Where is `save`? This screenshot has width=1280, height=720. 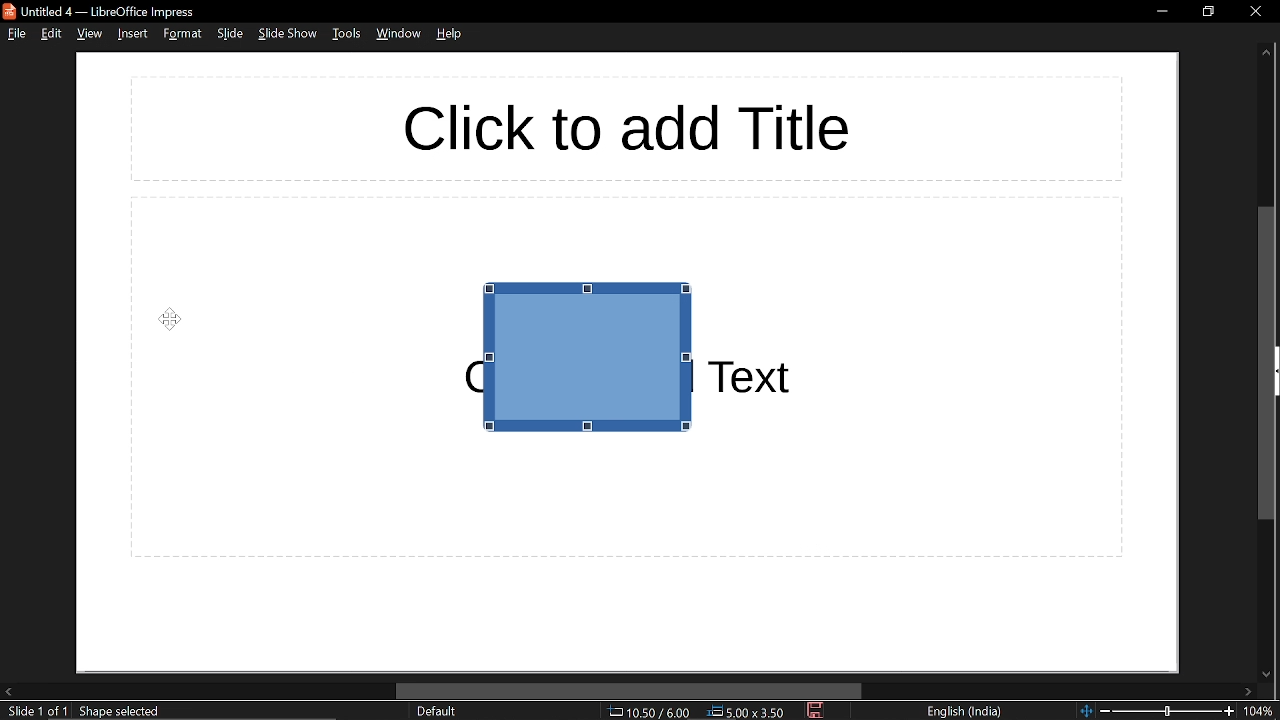 save is located at coordinates (815, 710).